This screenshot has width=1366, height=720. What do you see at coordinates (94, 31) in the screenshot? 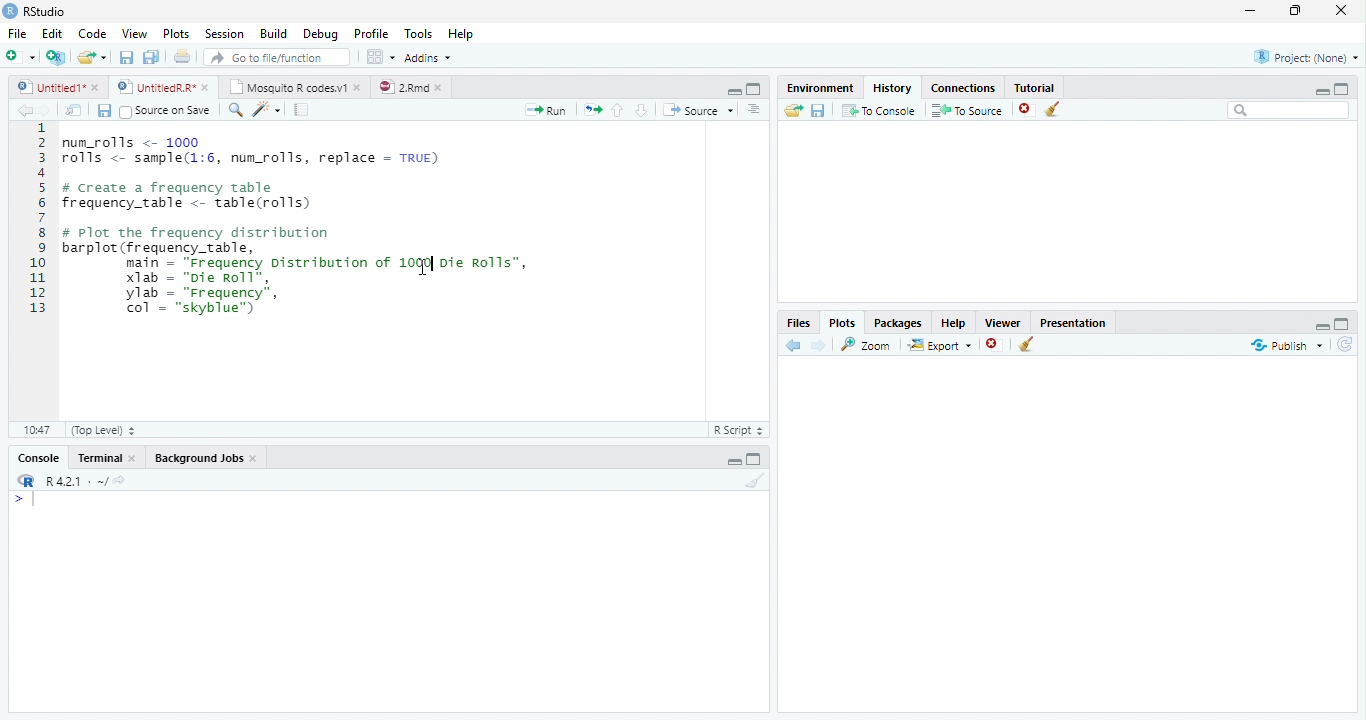
I see `Code` at bounding box center [94, 31].